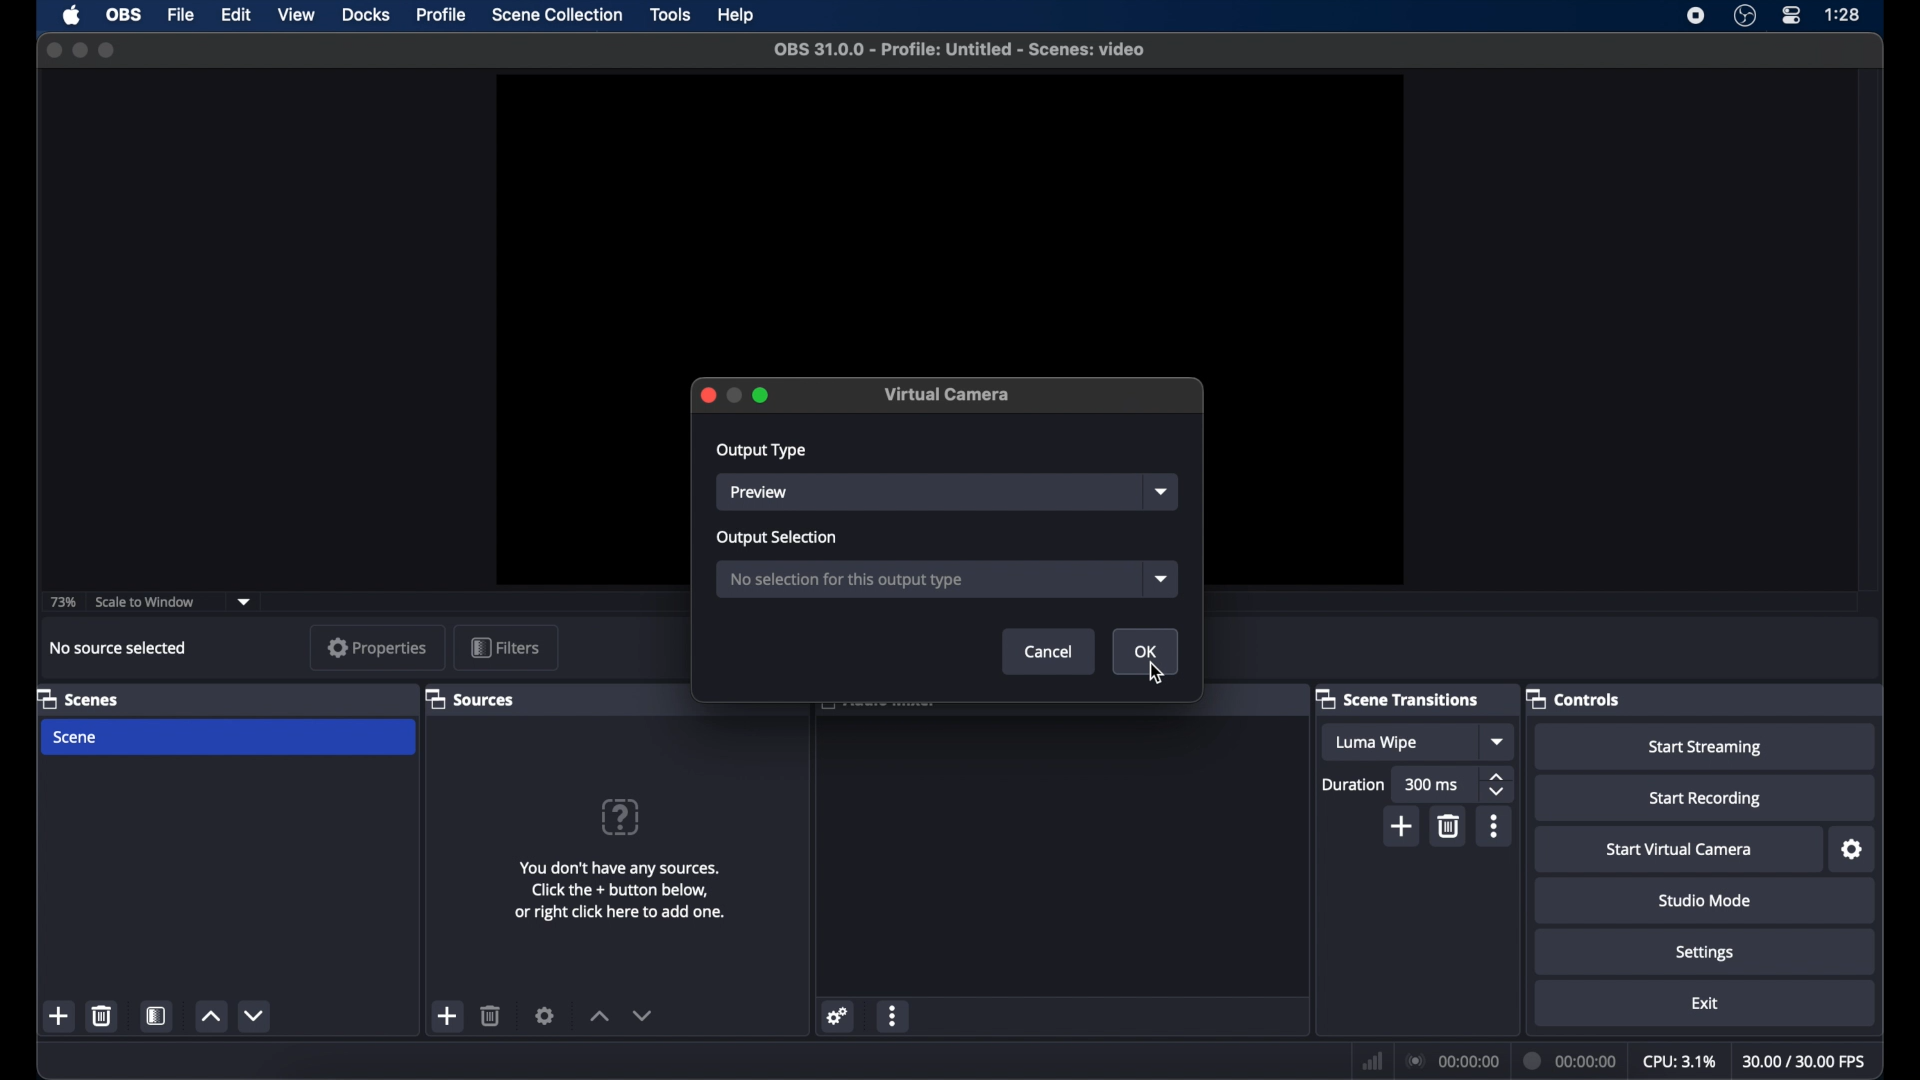 The image size is (1920, 1080). What do you see at coordinates (1451, 827) in the screenshot?
I see `delete` at bounding box center [1451, 827].